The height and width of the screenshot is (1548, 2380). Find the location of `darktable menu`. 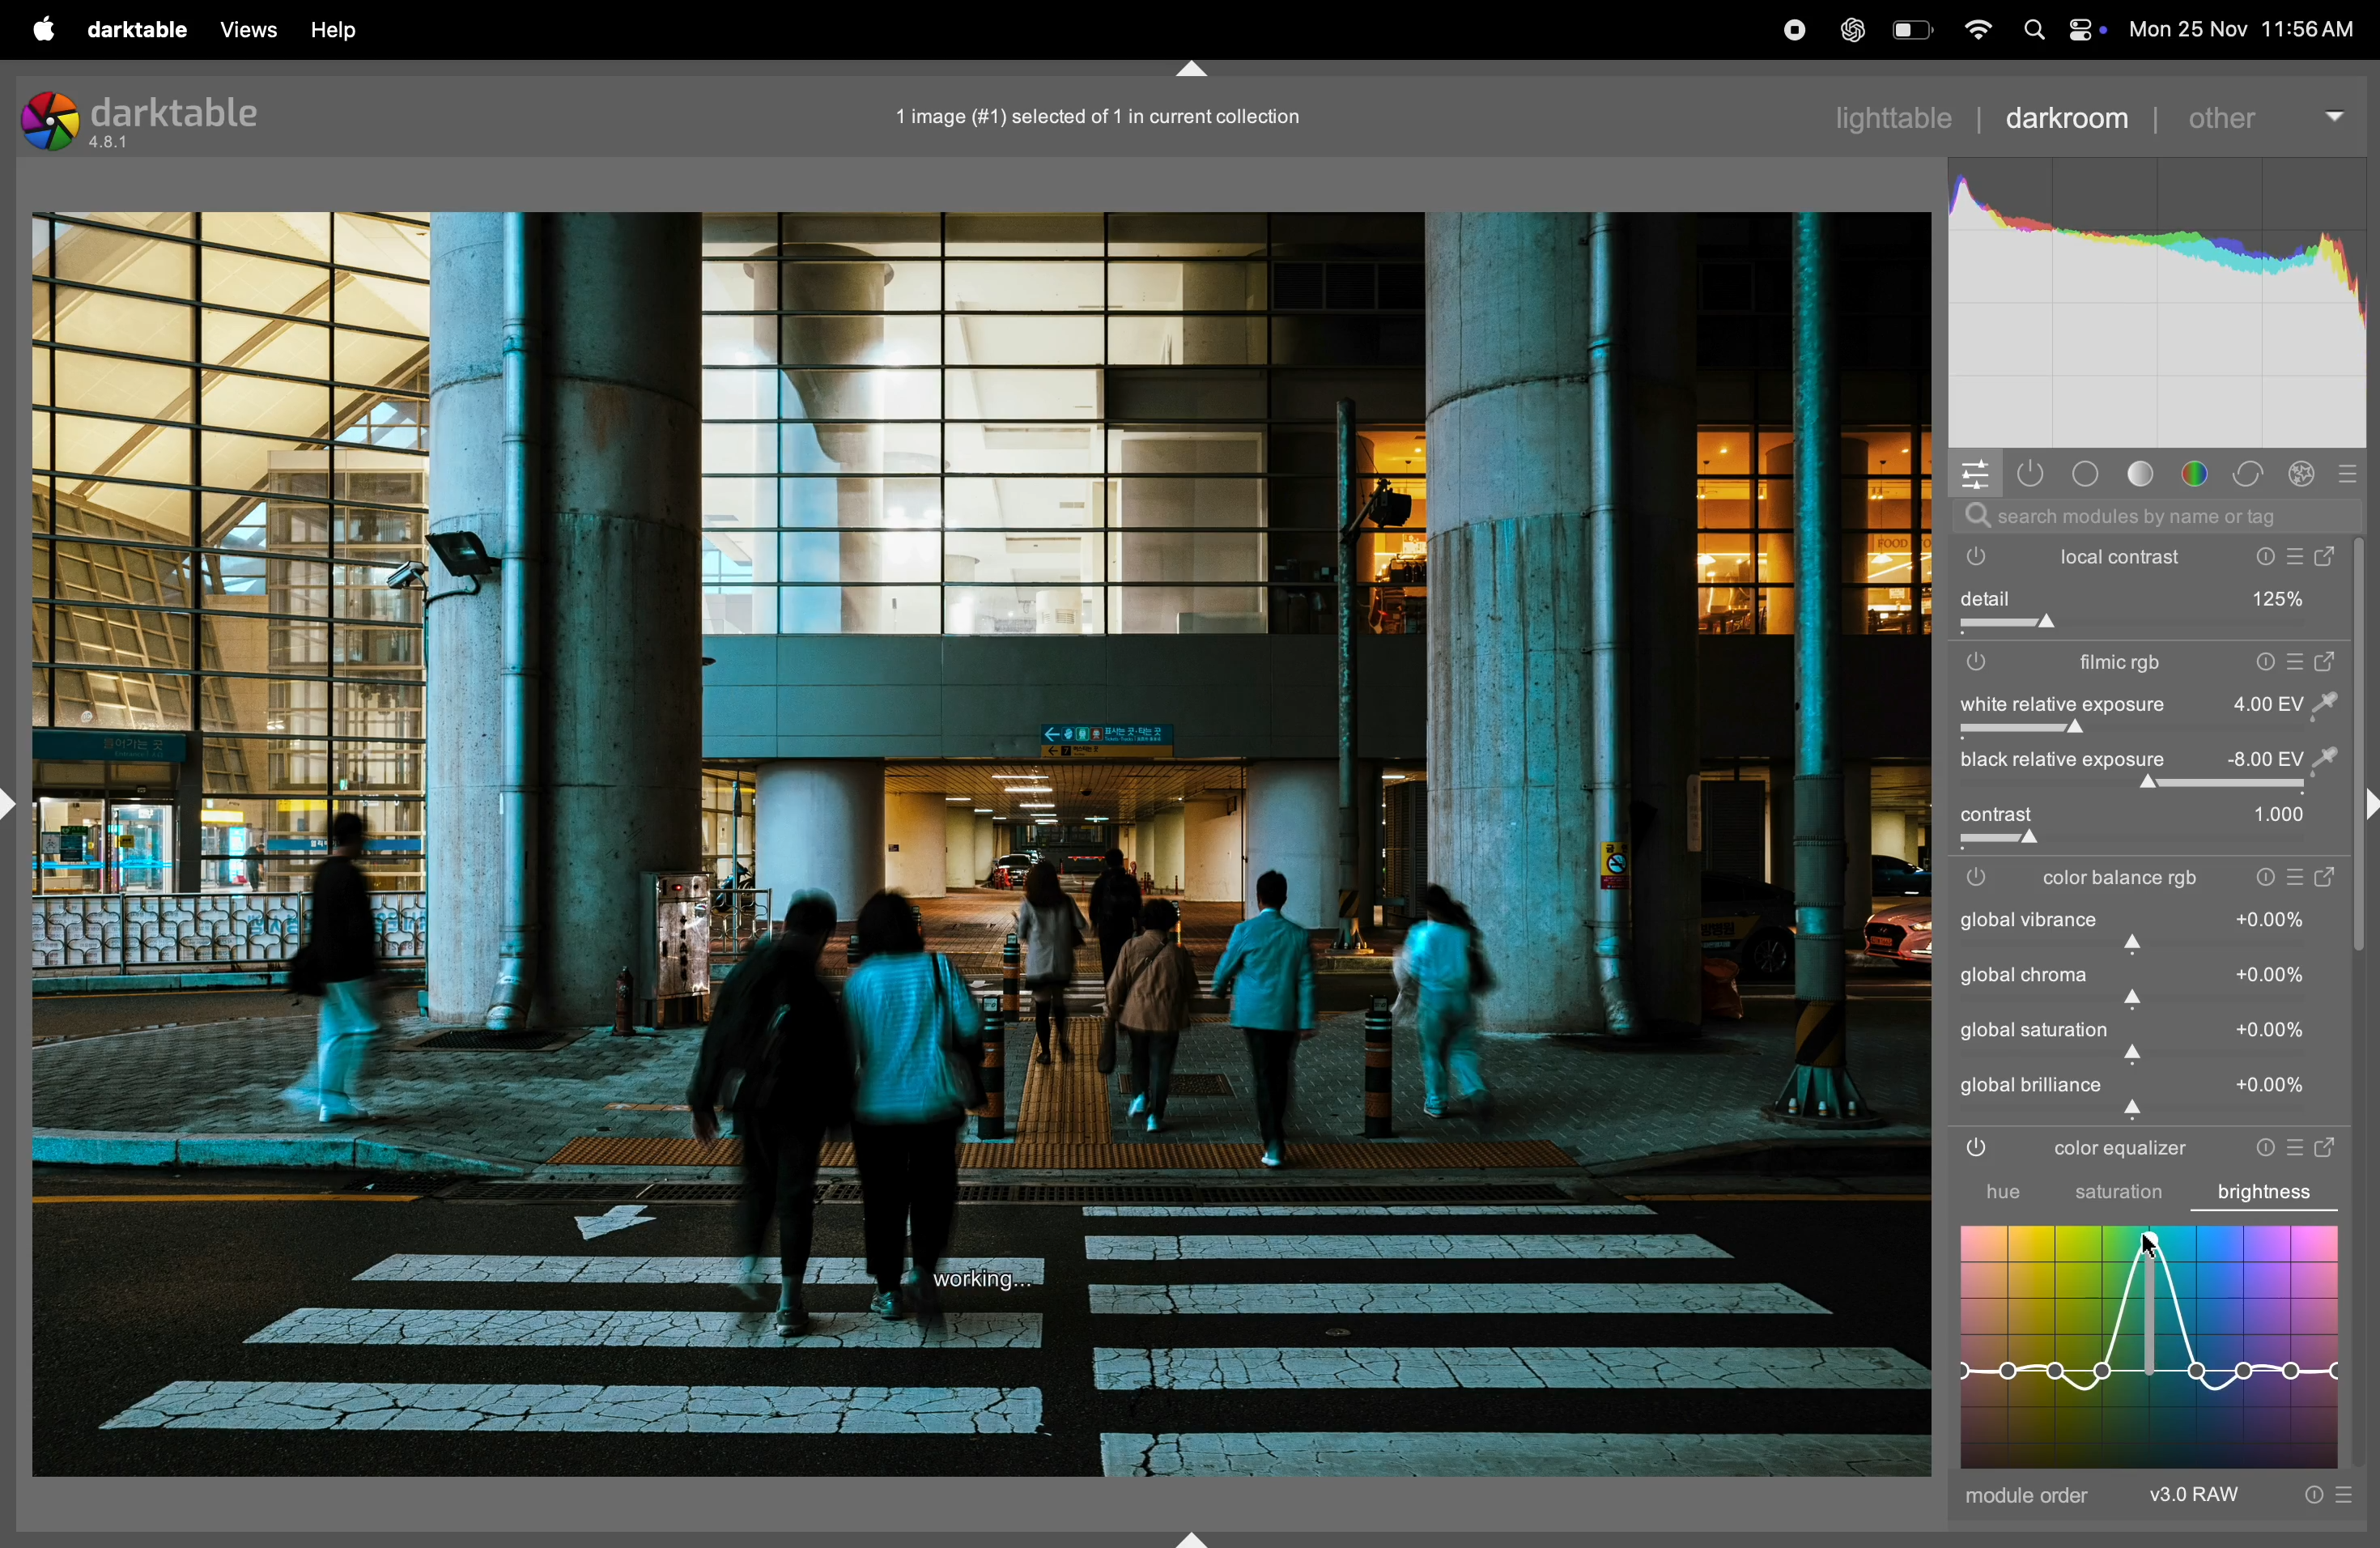

darktable menu is located at coordinates (140, 27).